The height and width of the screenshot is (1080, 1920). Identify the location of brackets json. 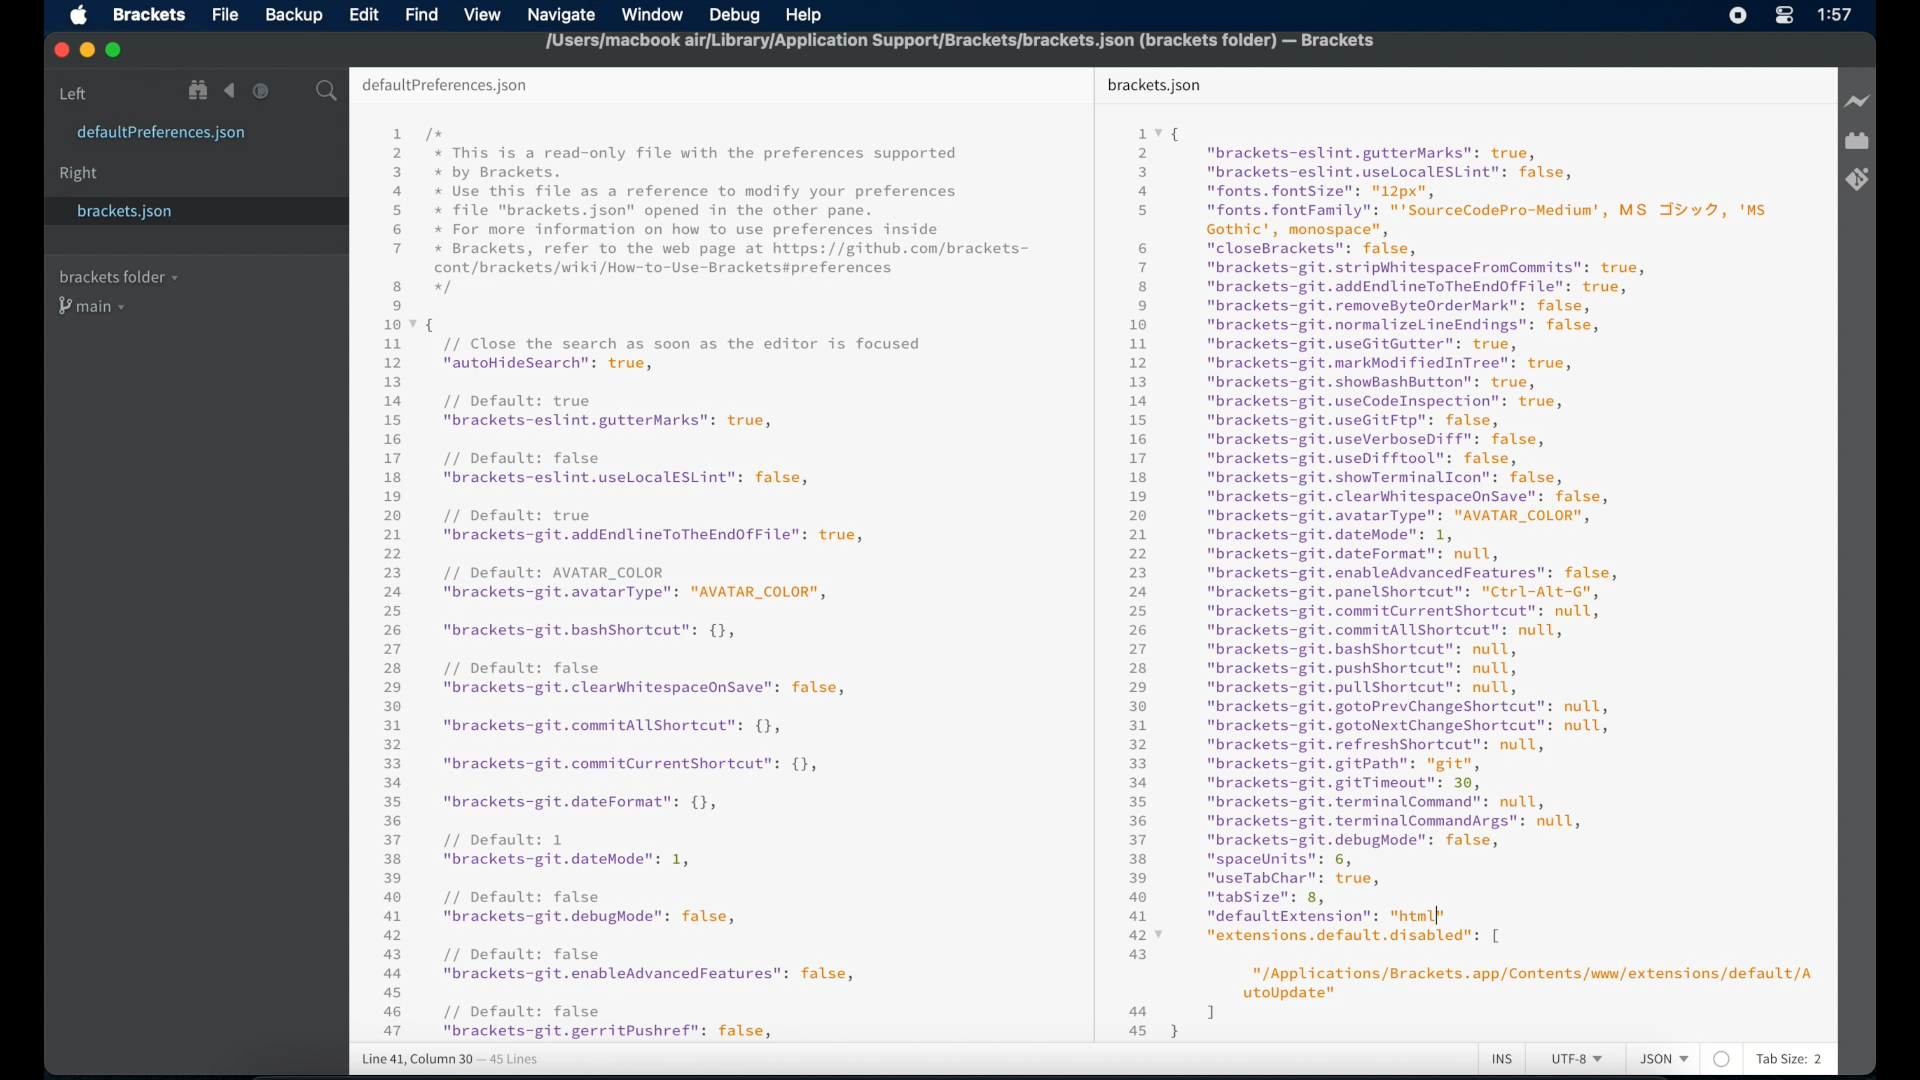
(1154, 85).